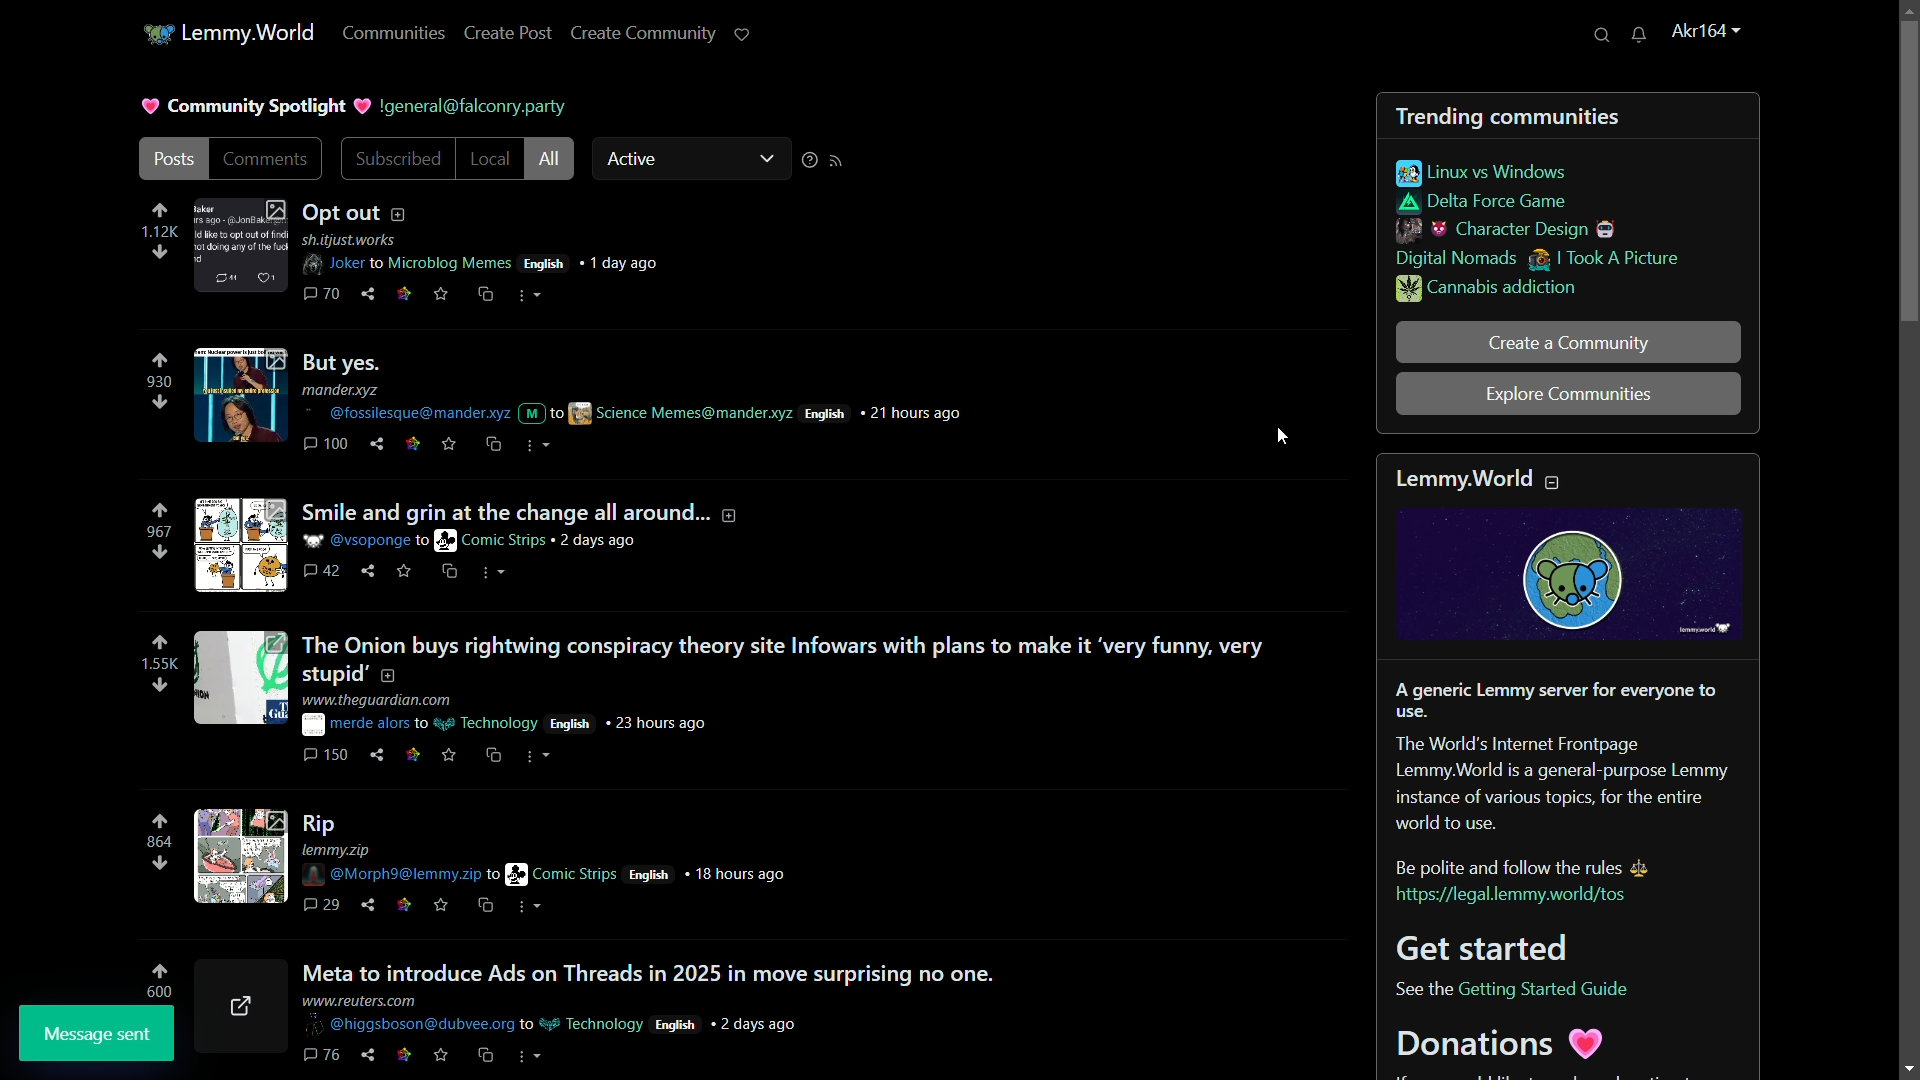 This screenshot has height=1080, width=1920. I want to click on number of votes, so click(160, 529).